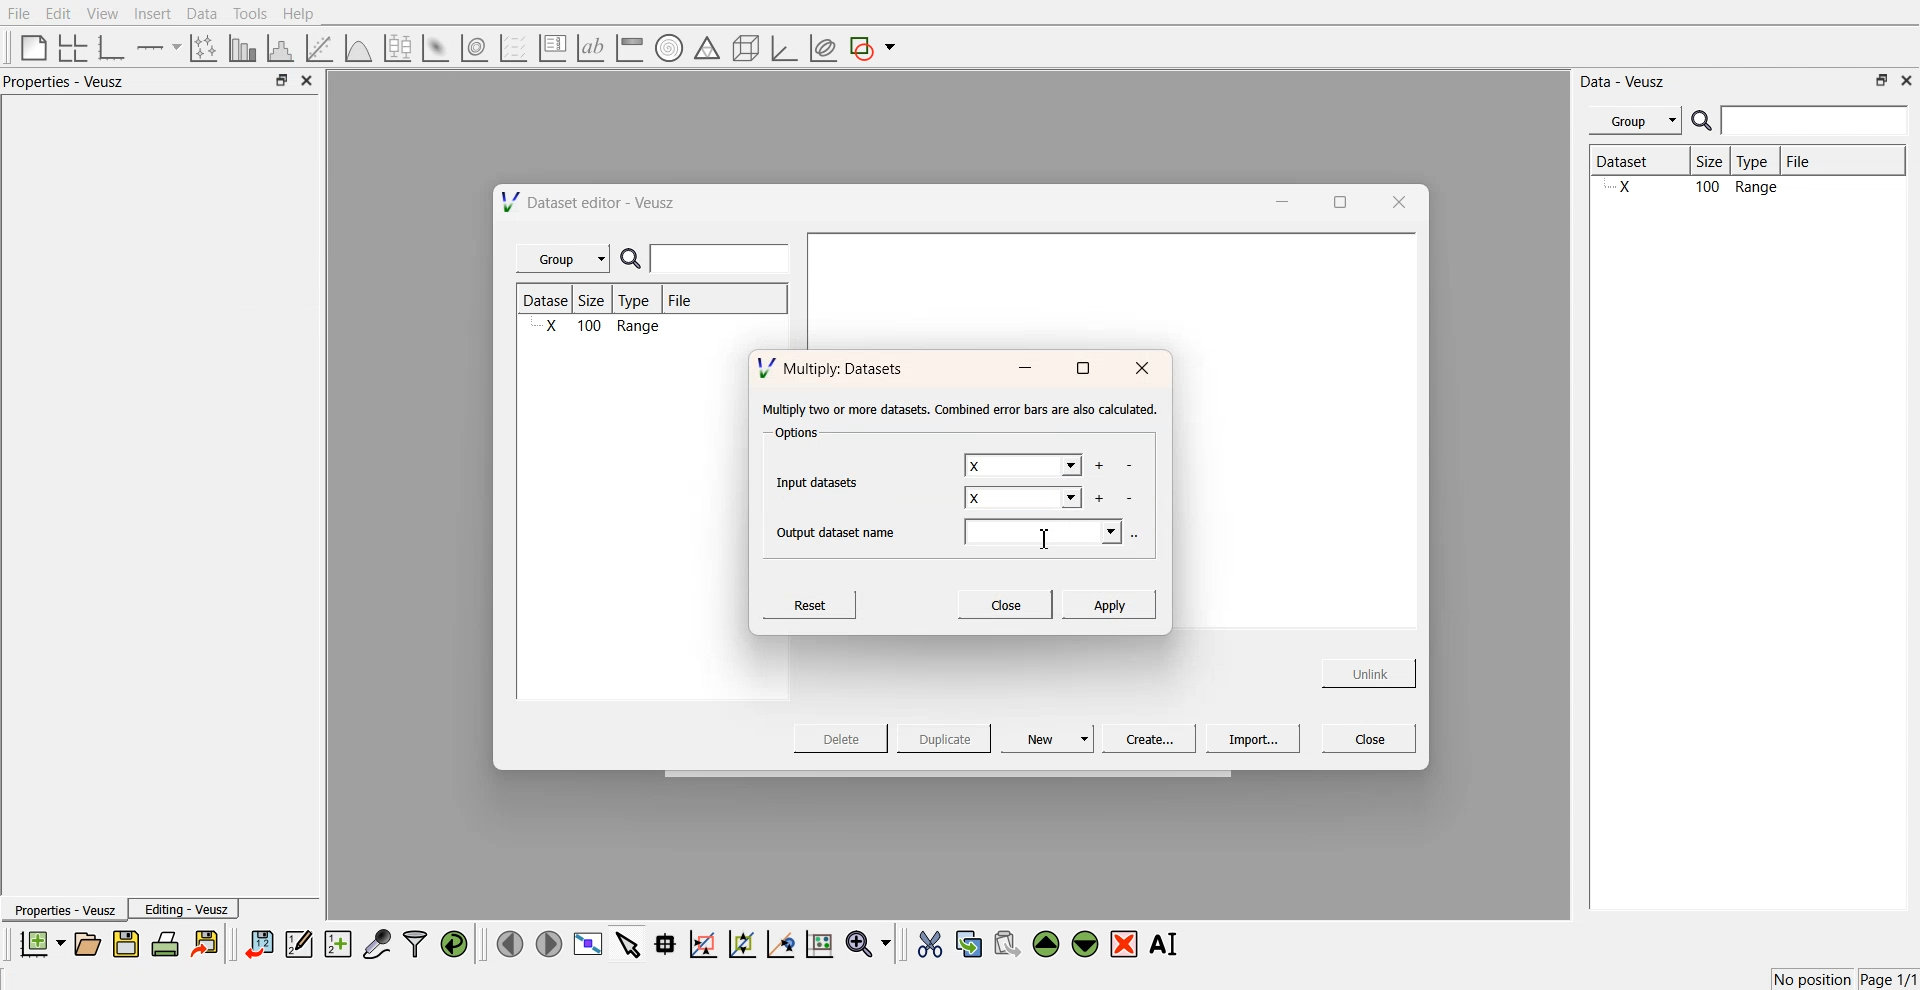 The width and height of the screenshot is (1920, 990). What do you see at coordinates (64, 911) in the screenshot?
I see `Properties - Veusz` at bounding box center [64, 911].